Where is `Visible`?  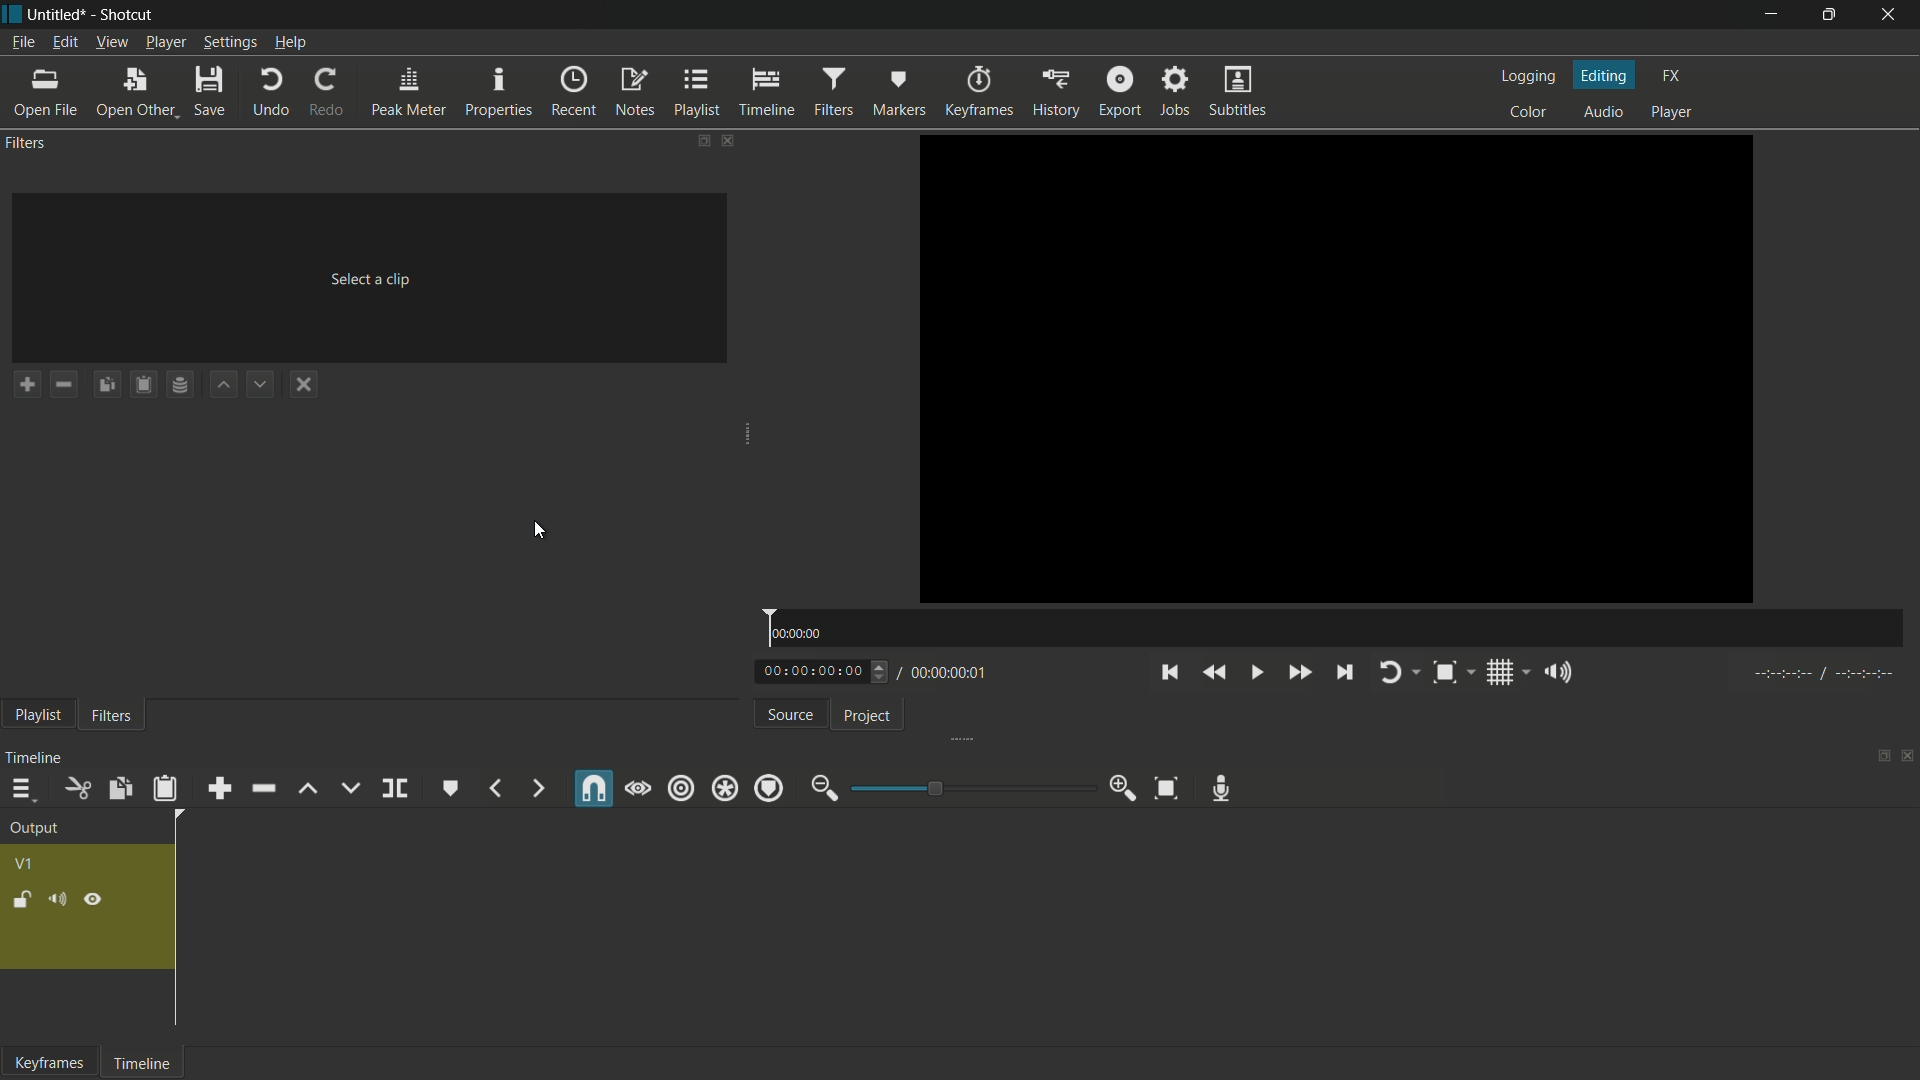
Visible is located at coordinates (640, 791).